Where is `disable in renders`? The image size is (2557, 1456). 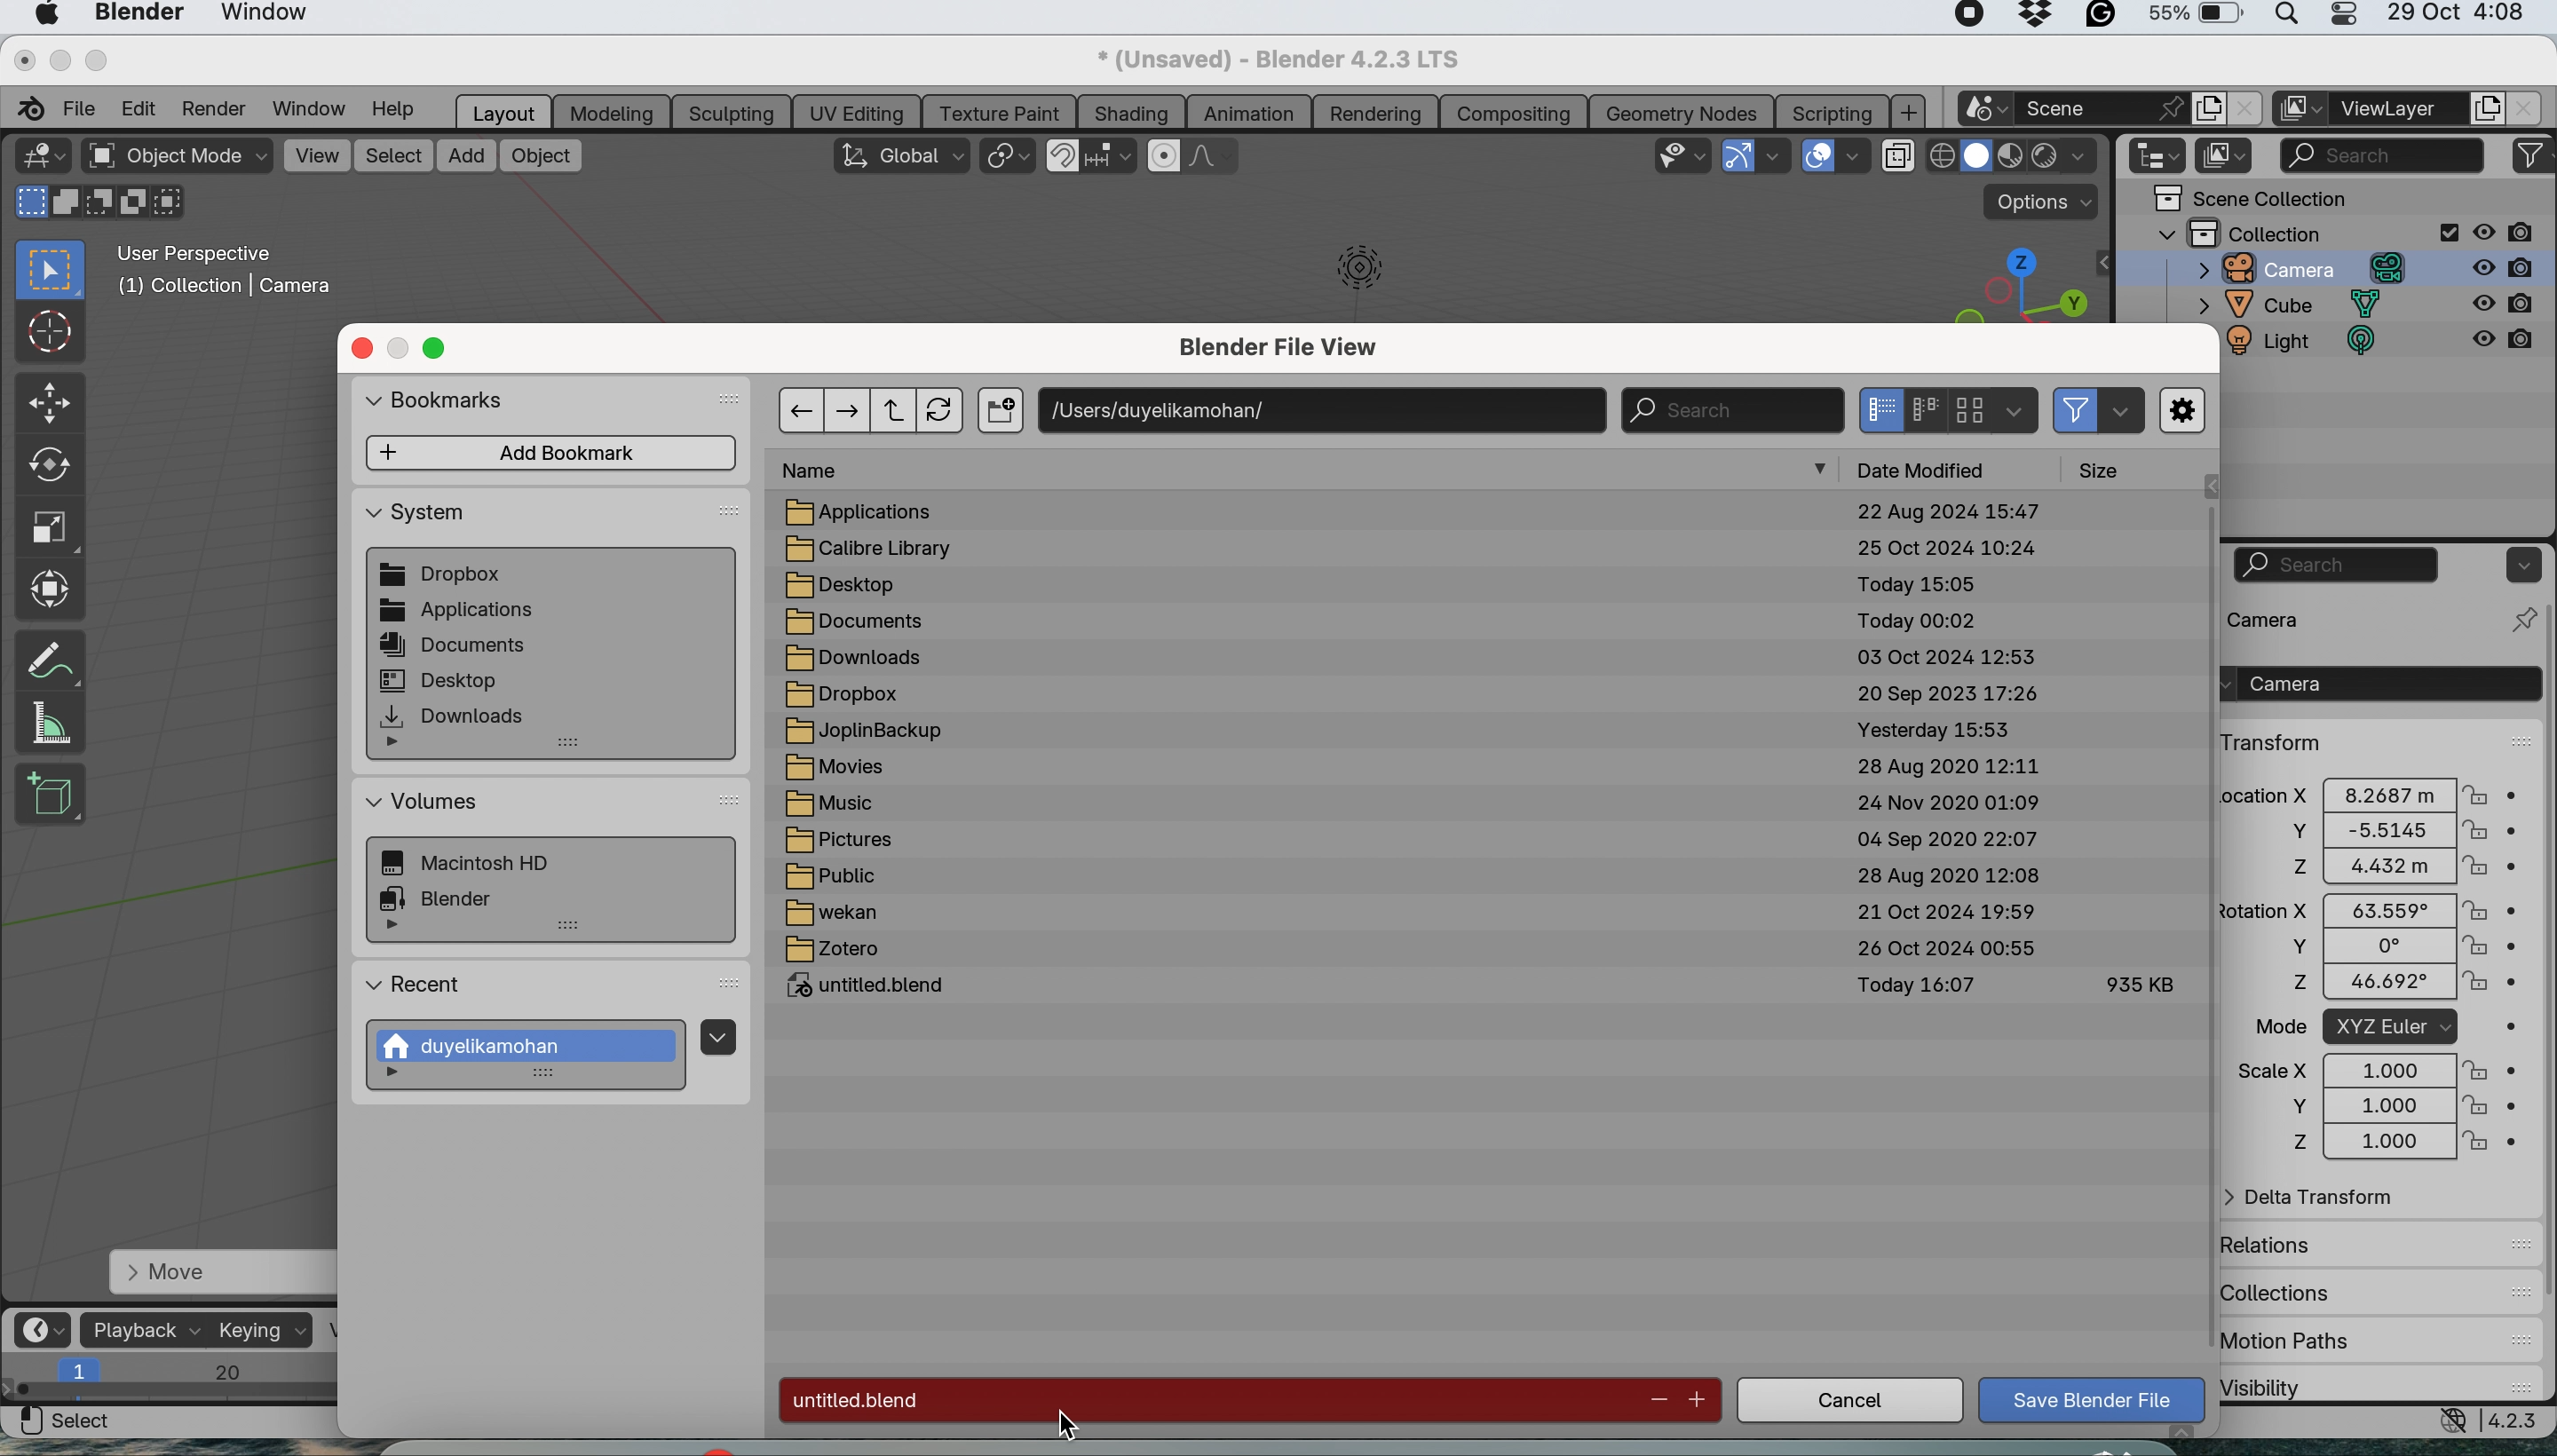 disable in renders is located at coordinates (2507, 231).